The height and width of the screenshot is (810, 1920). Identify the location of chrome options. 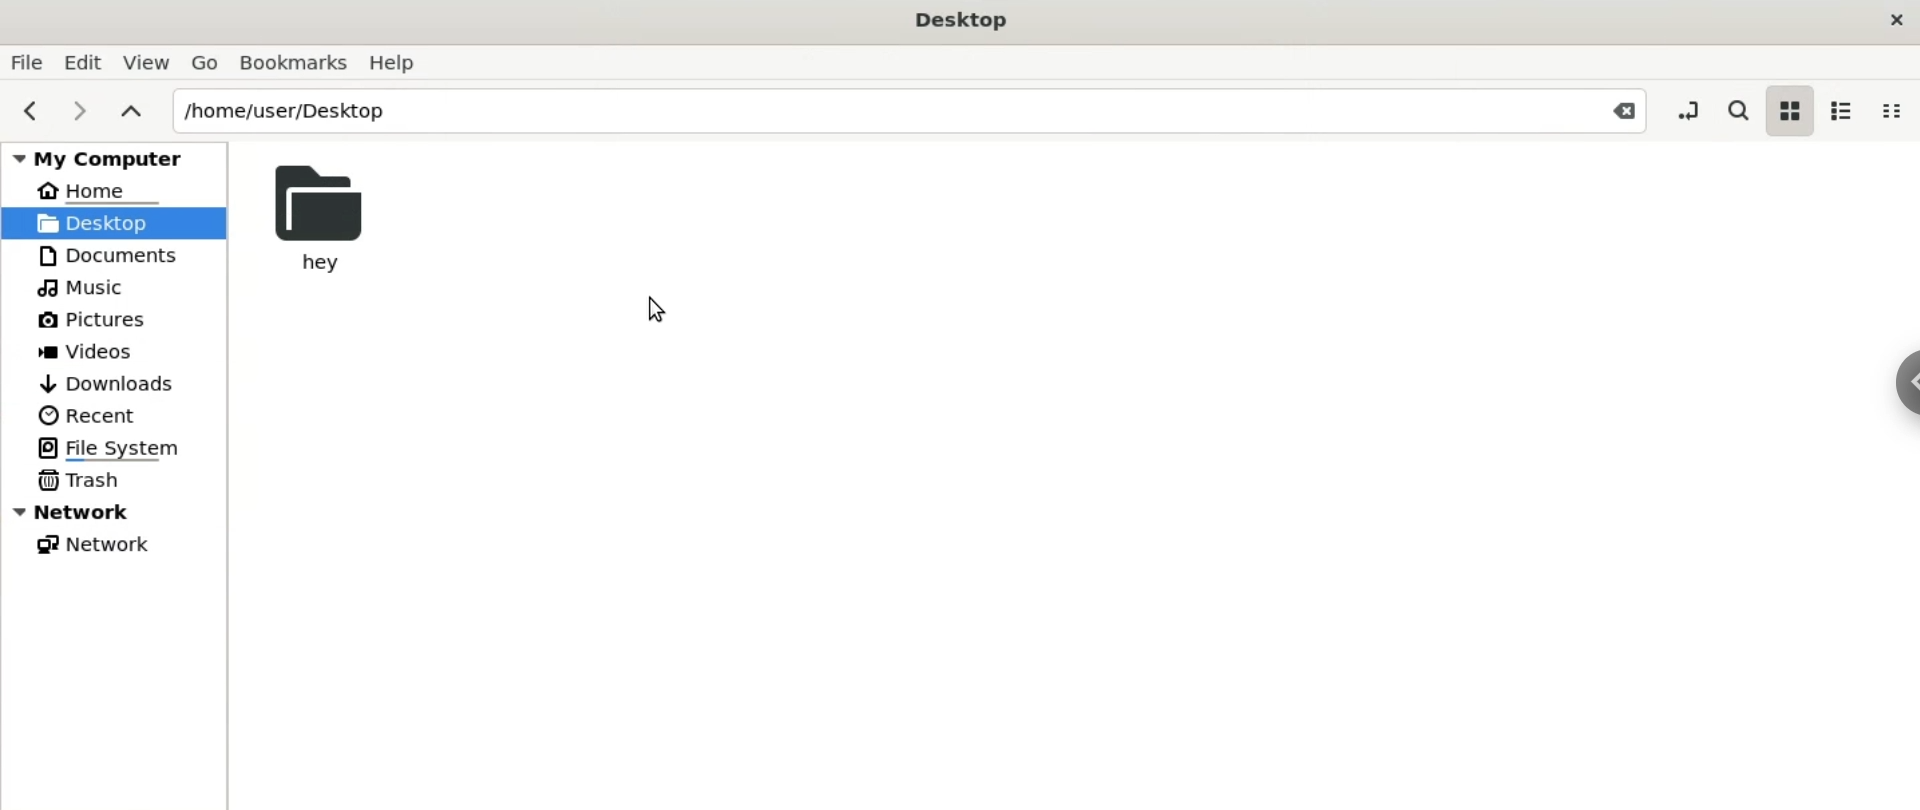
(1908, 384).